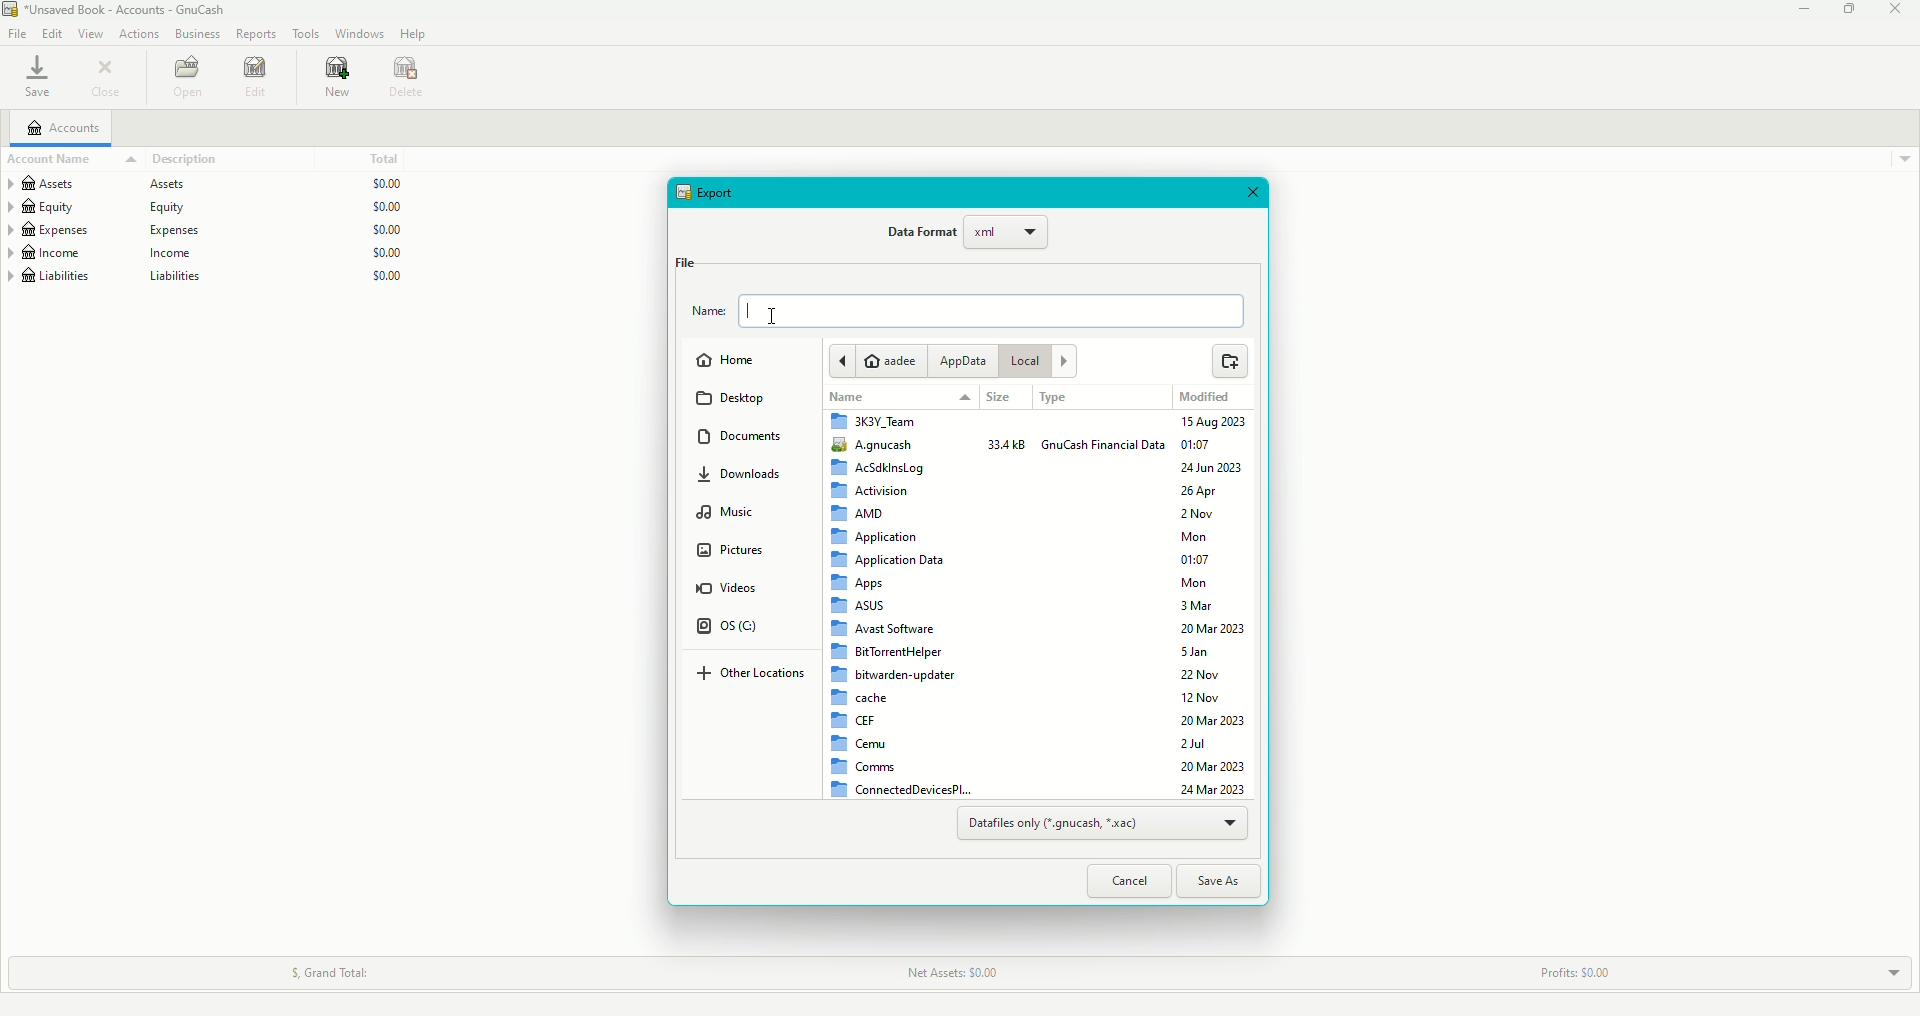  What do you see at coordinates (389, 155) in the screenshot?
I see `Total` at bounding box center [389, 155].